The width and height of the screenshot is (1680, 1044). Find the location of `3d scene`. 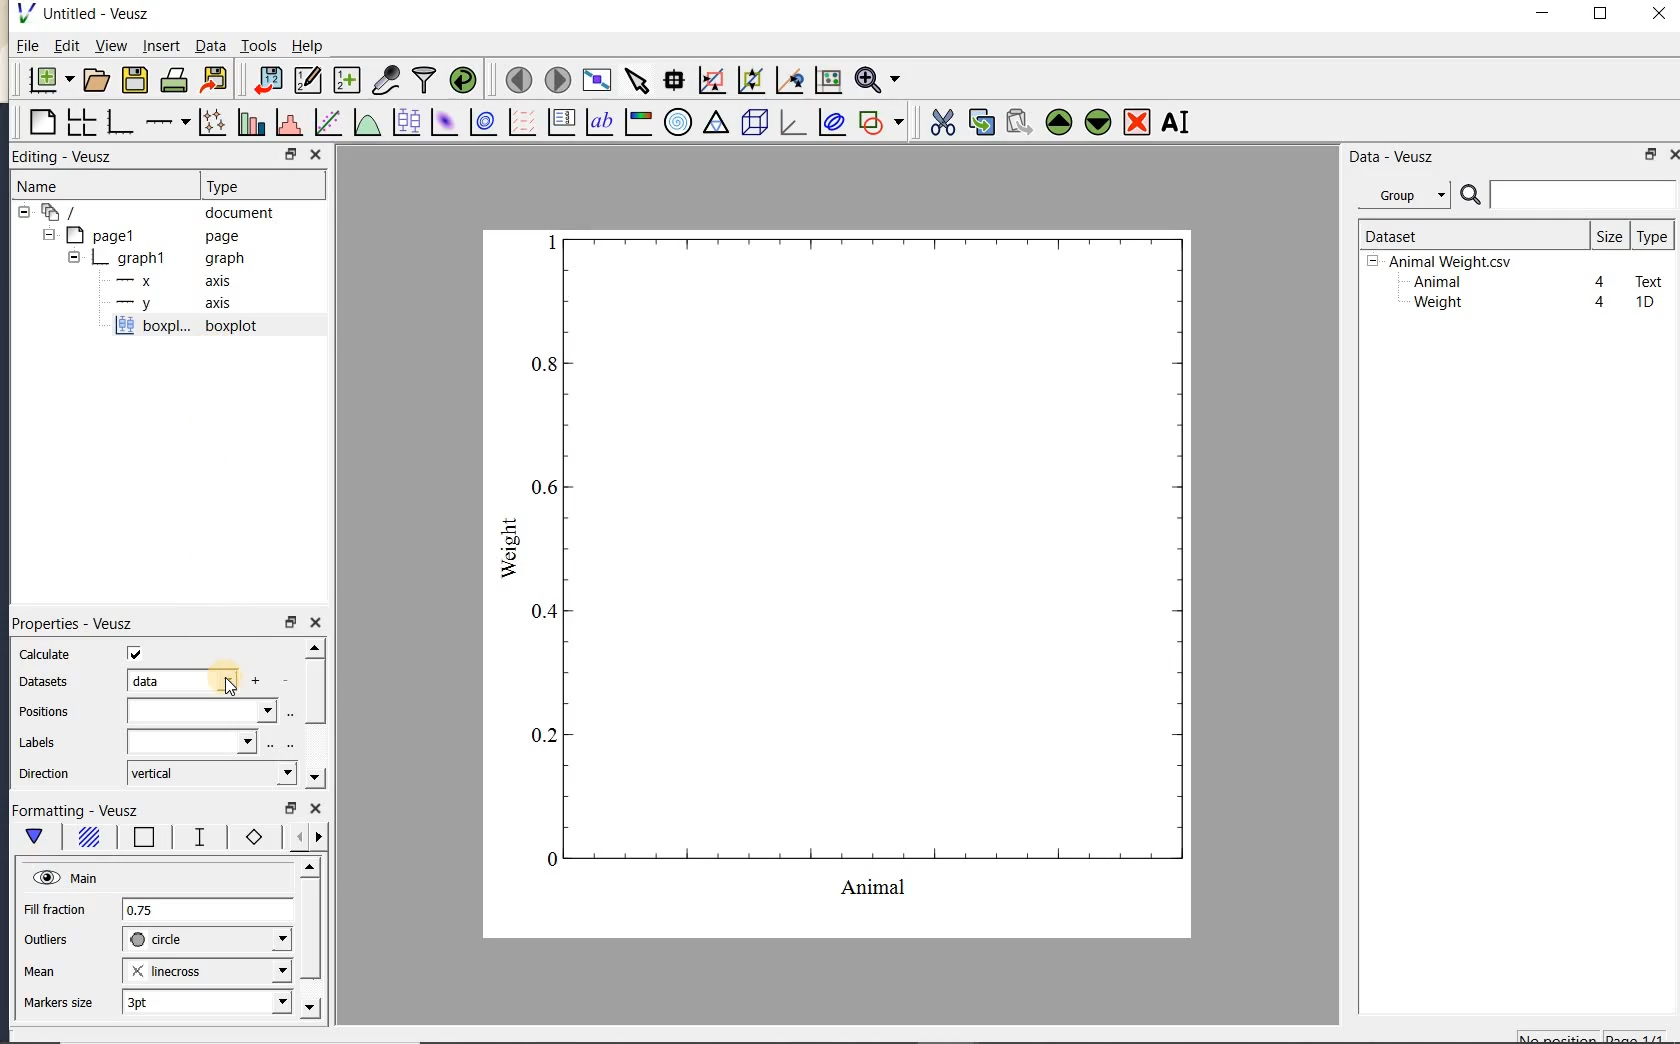

3d scene is located at coordinates (752, 123).